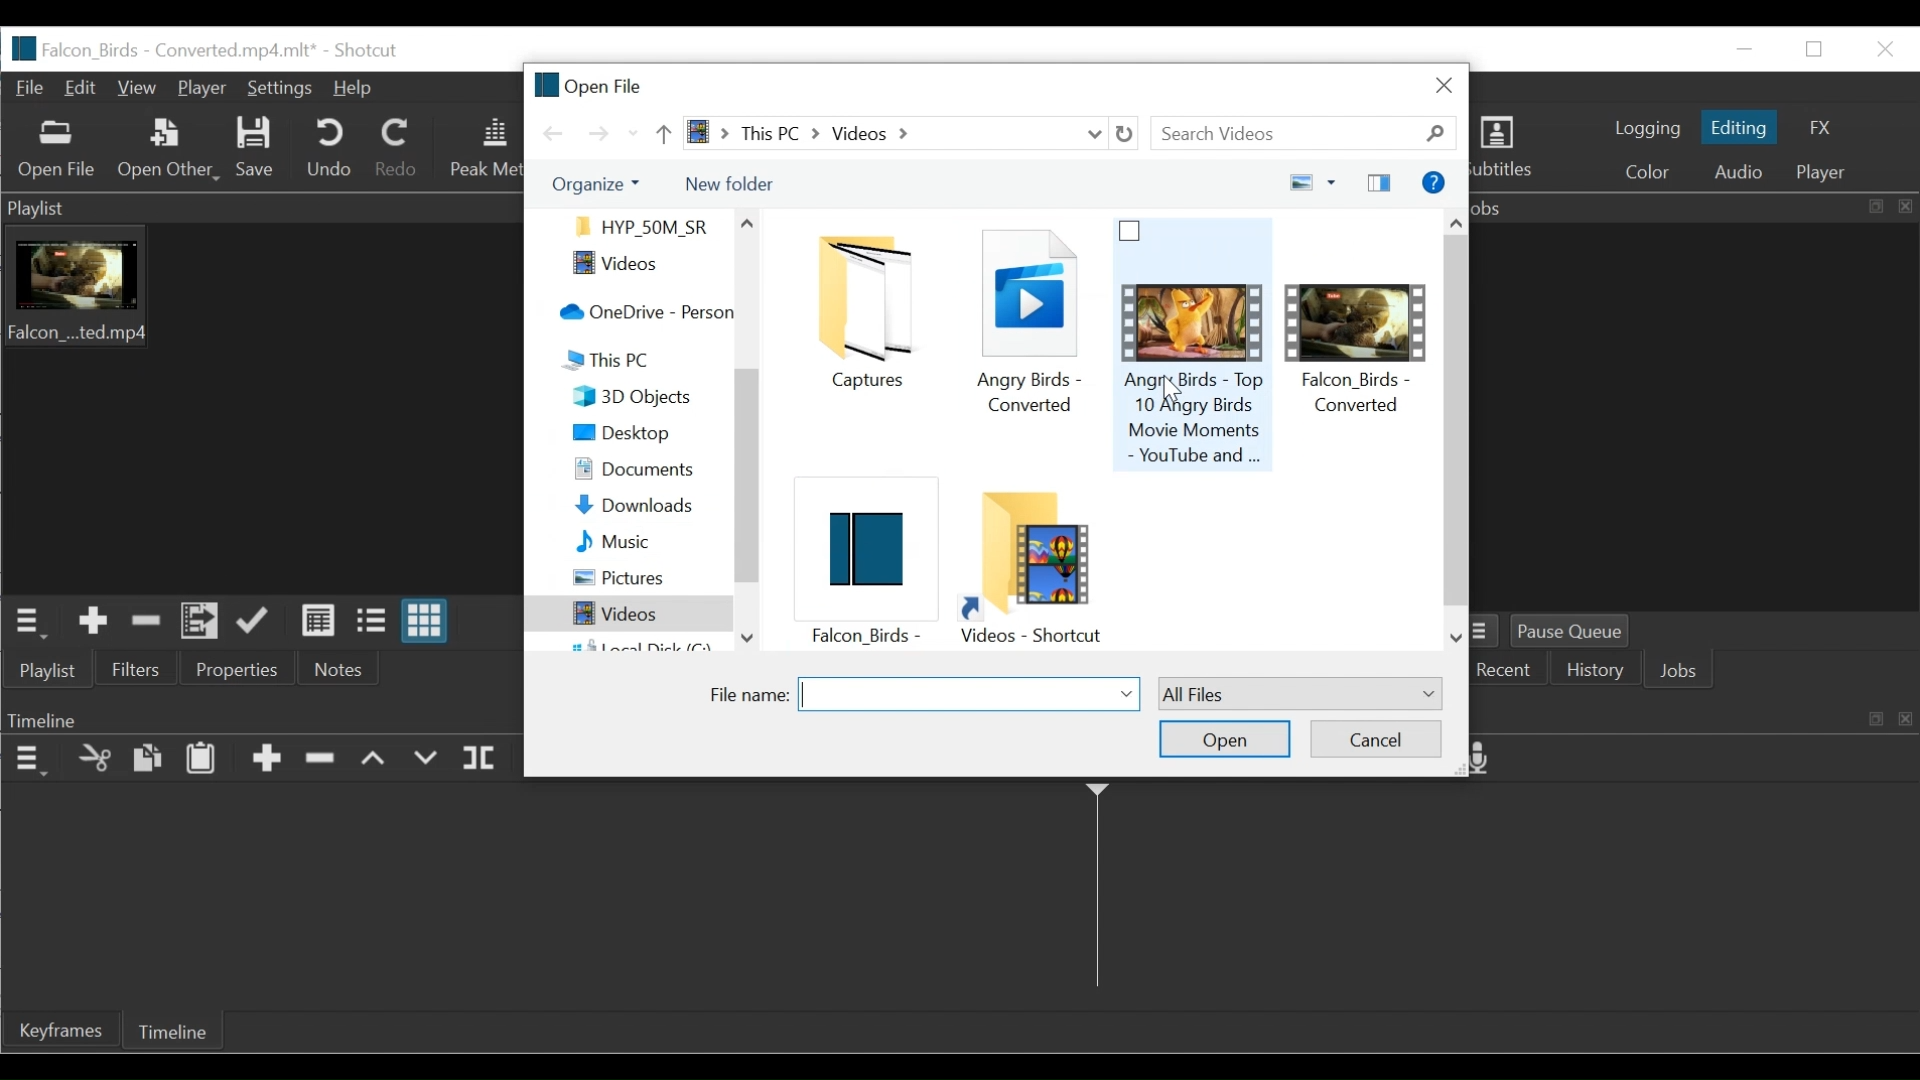 The image size is (1920, 1080). Describe the element at coordinates (142, 622) in the screenshot. I see `Remove cut` at that location.